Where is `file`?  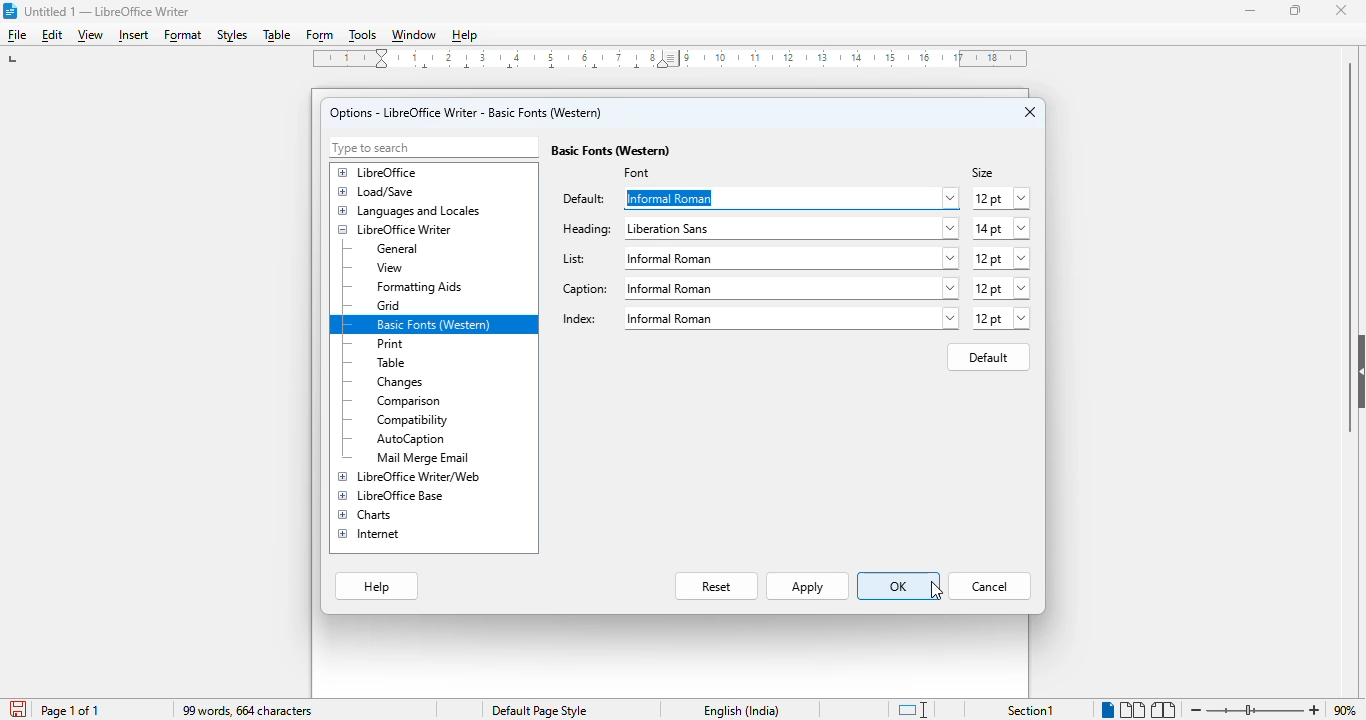 file is located at coordinates (16, 35).